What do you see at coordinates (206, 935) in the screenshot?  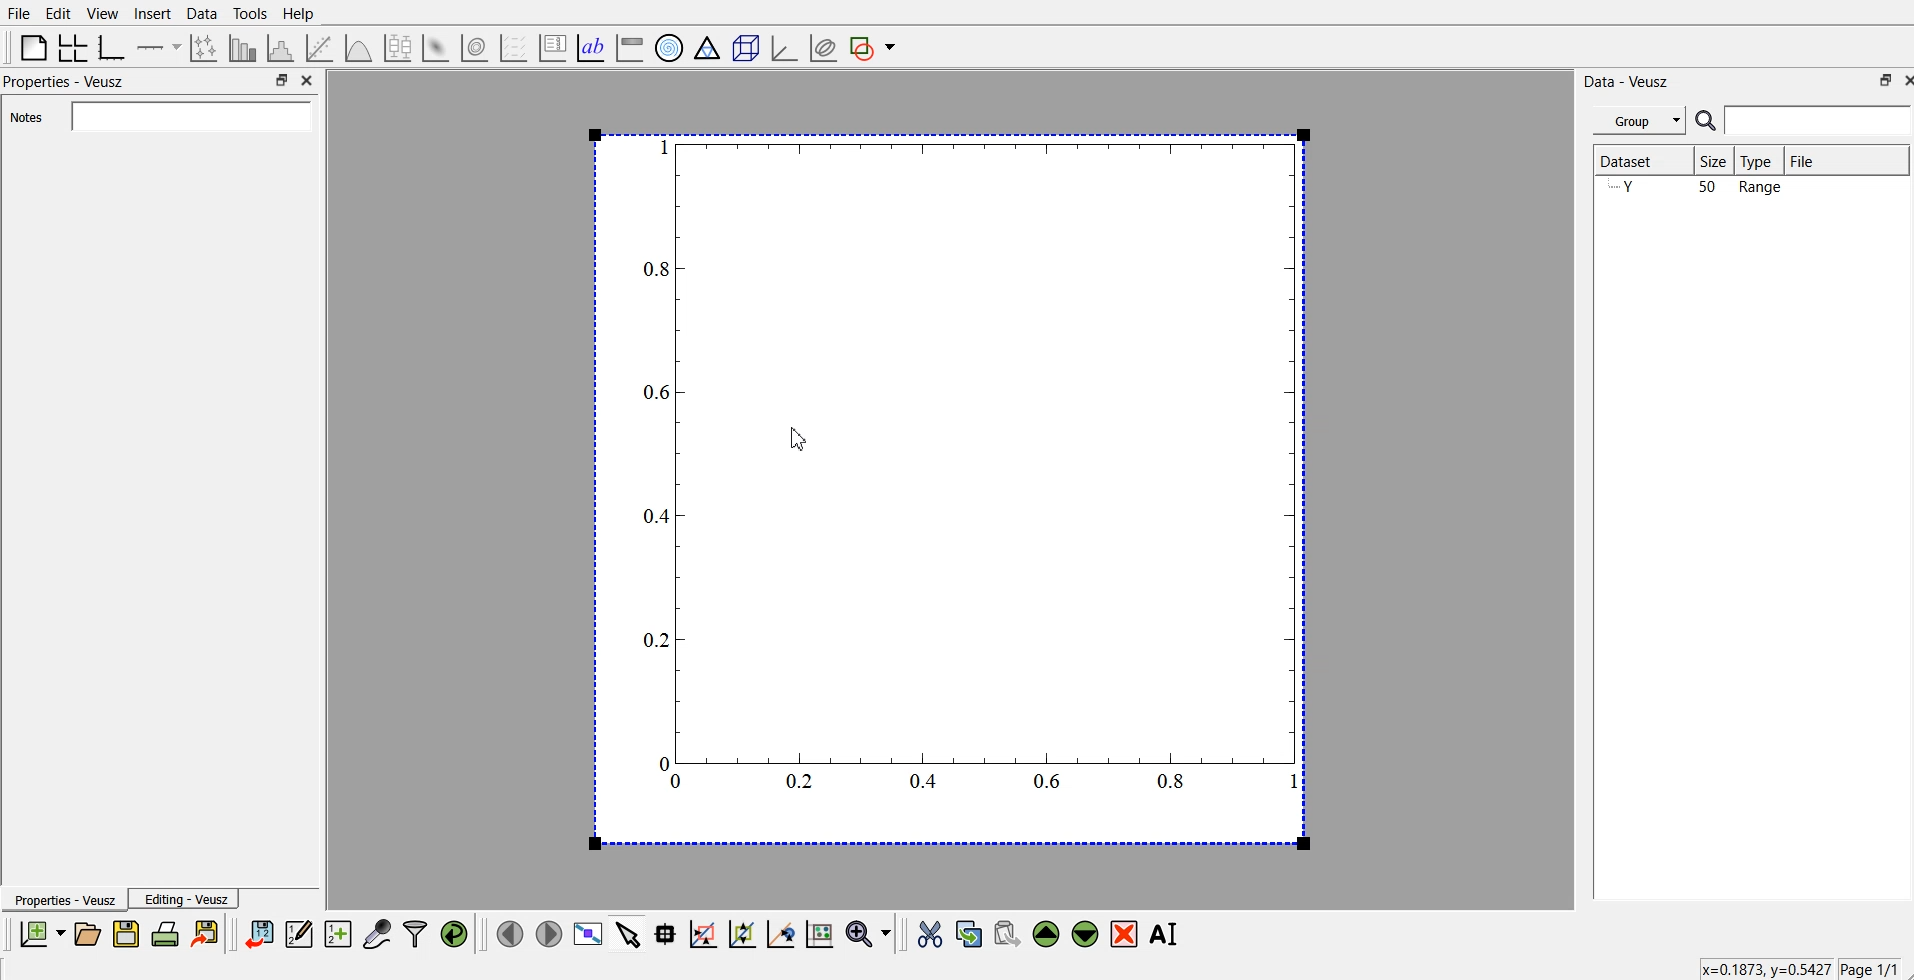 I see `export document` at bounding box center [206, 935].